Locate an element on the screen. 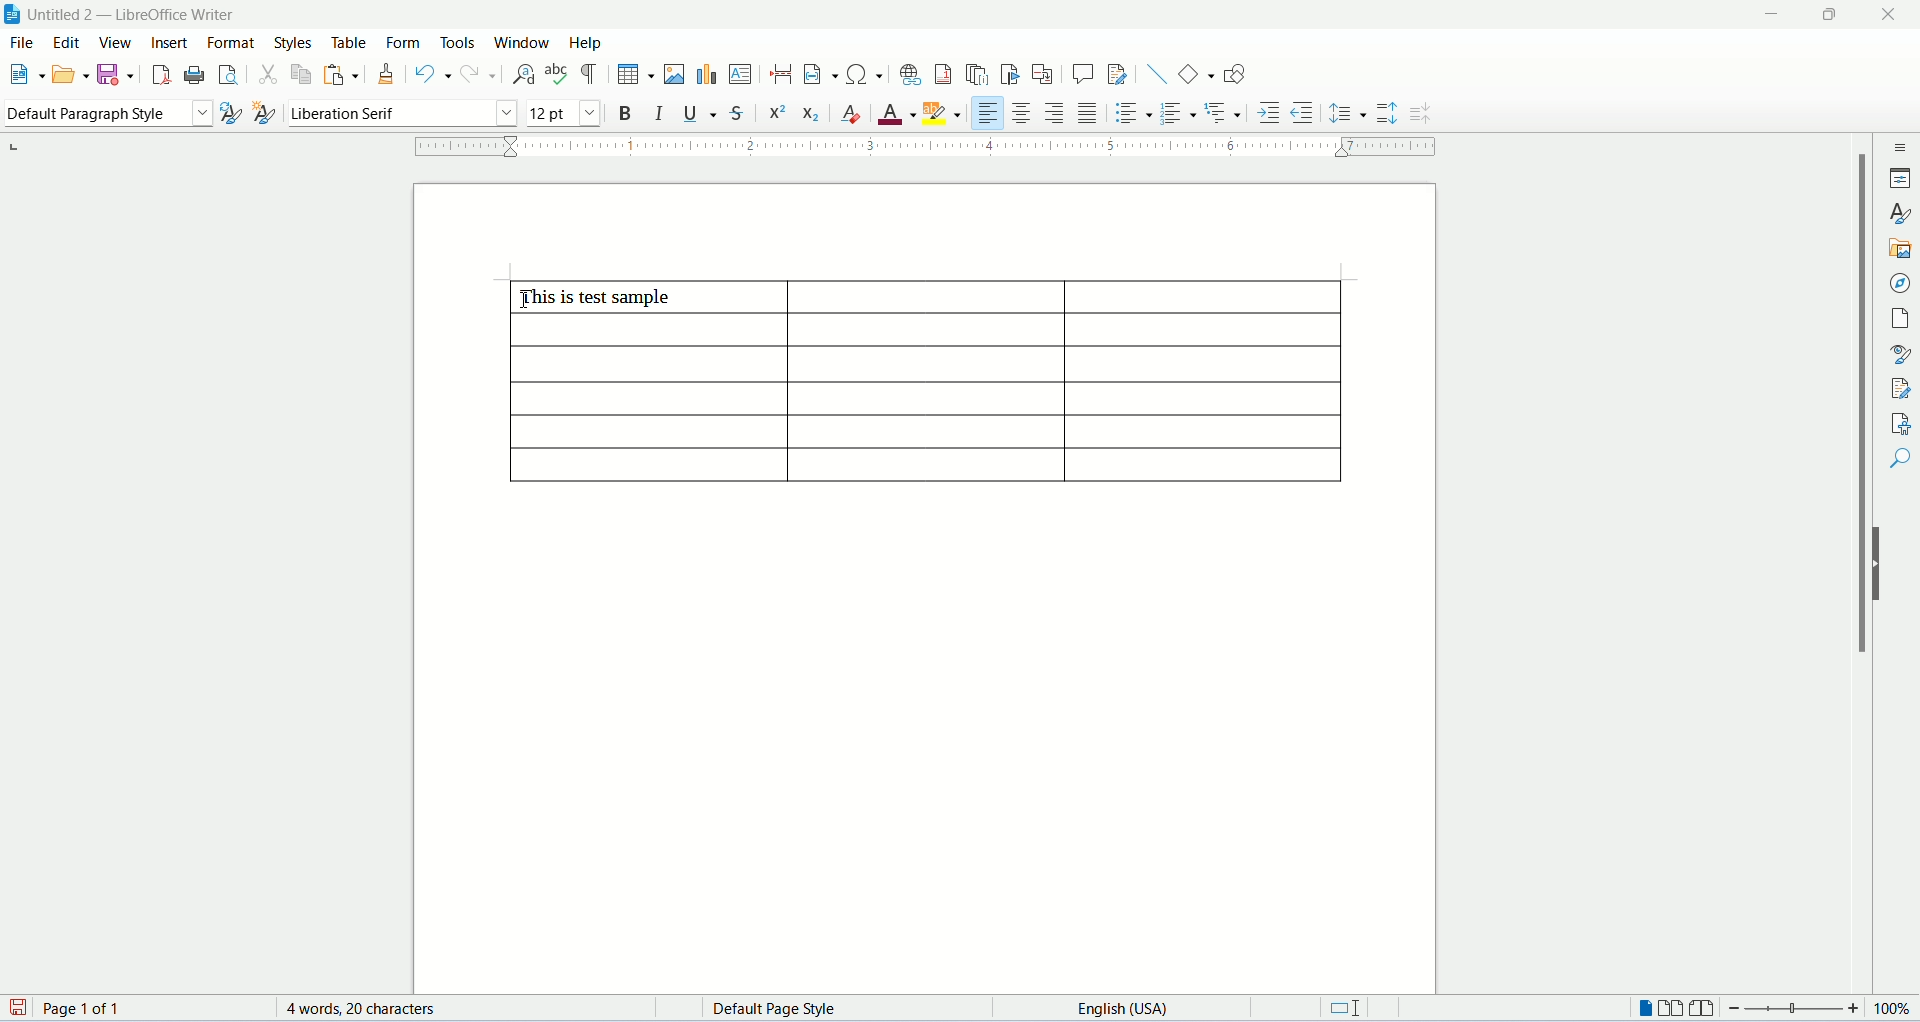  unordered list is located at coordinates (1134, 112).